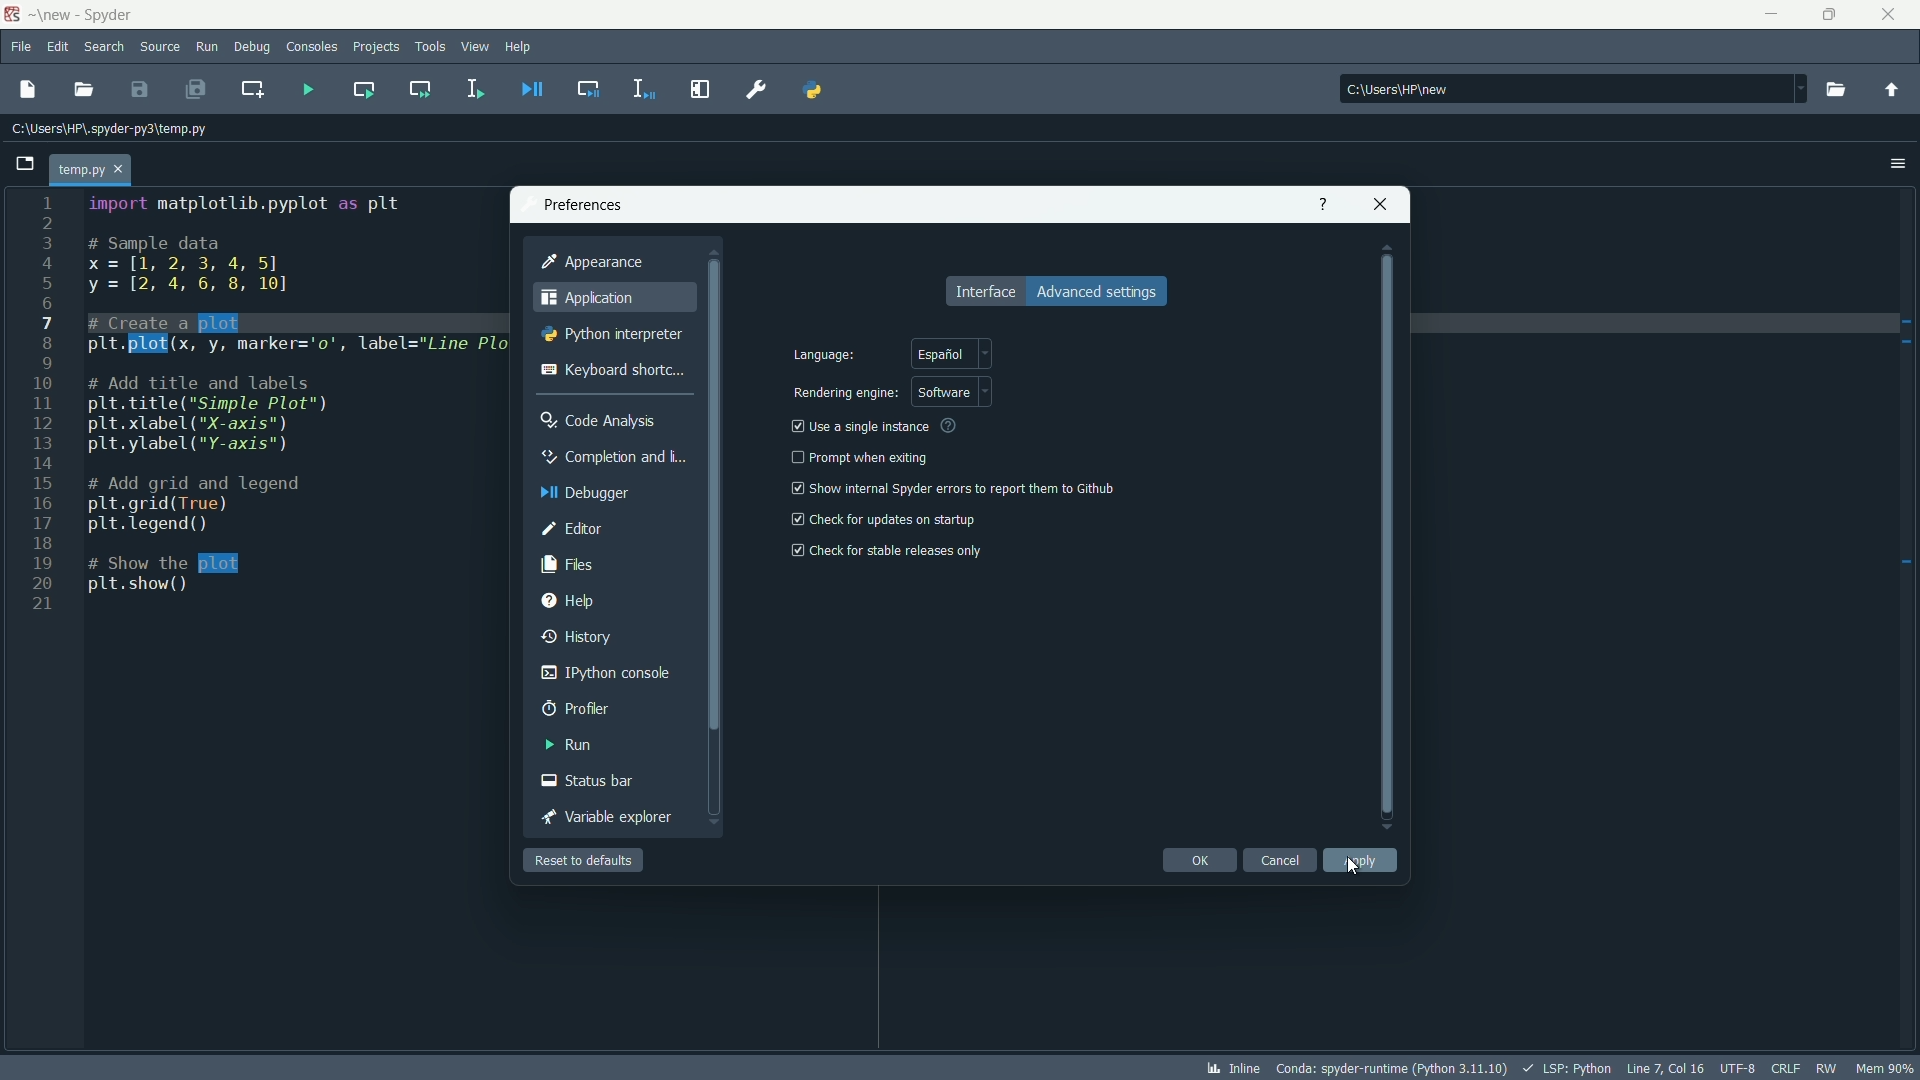 The height and width of the screenshot is (1080, 1920). What do you see at coordinates (591, 493) in the screenshot?
I see `debugger` at bounding box center [591, 493].